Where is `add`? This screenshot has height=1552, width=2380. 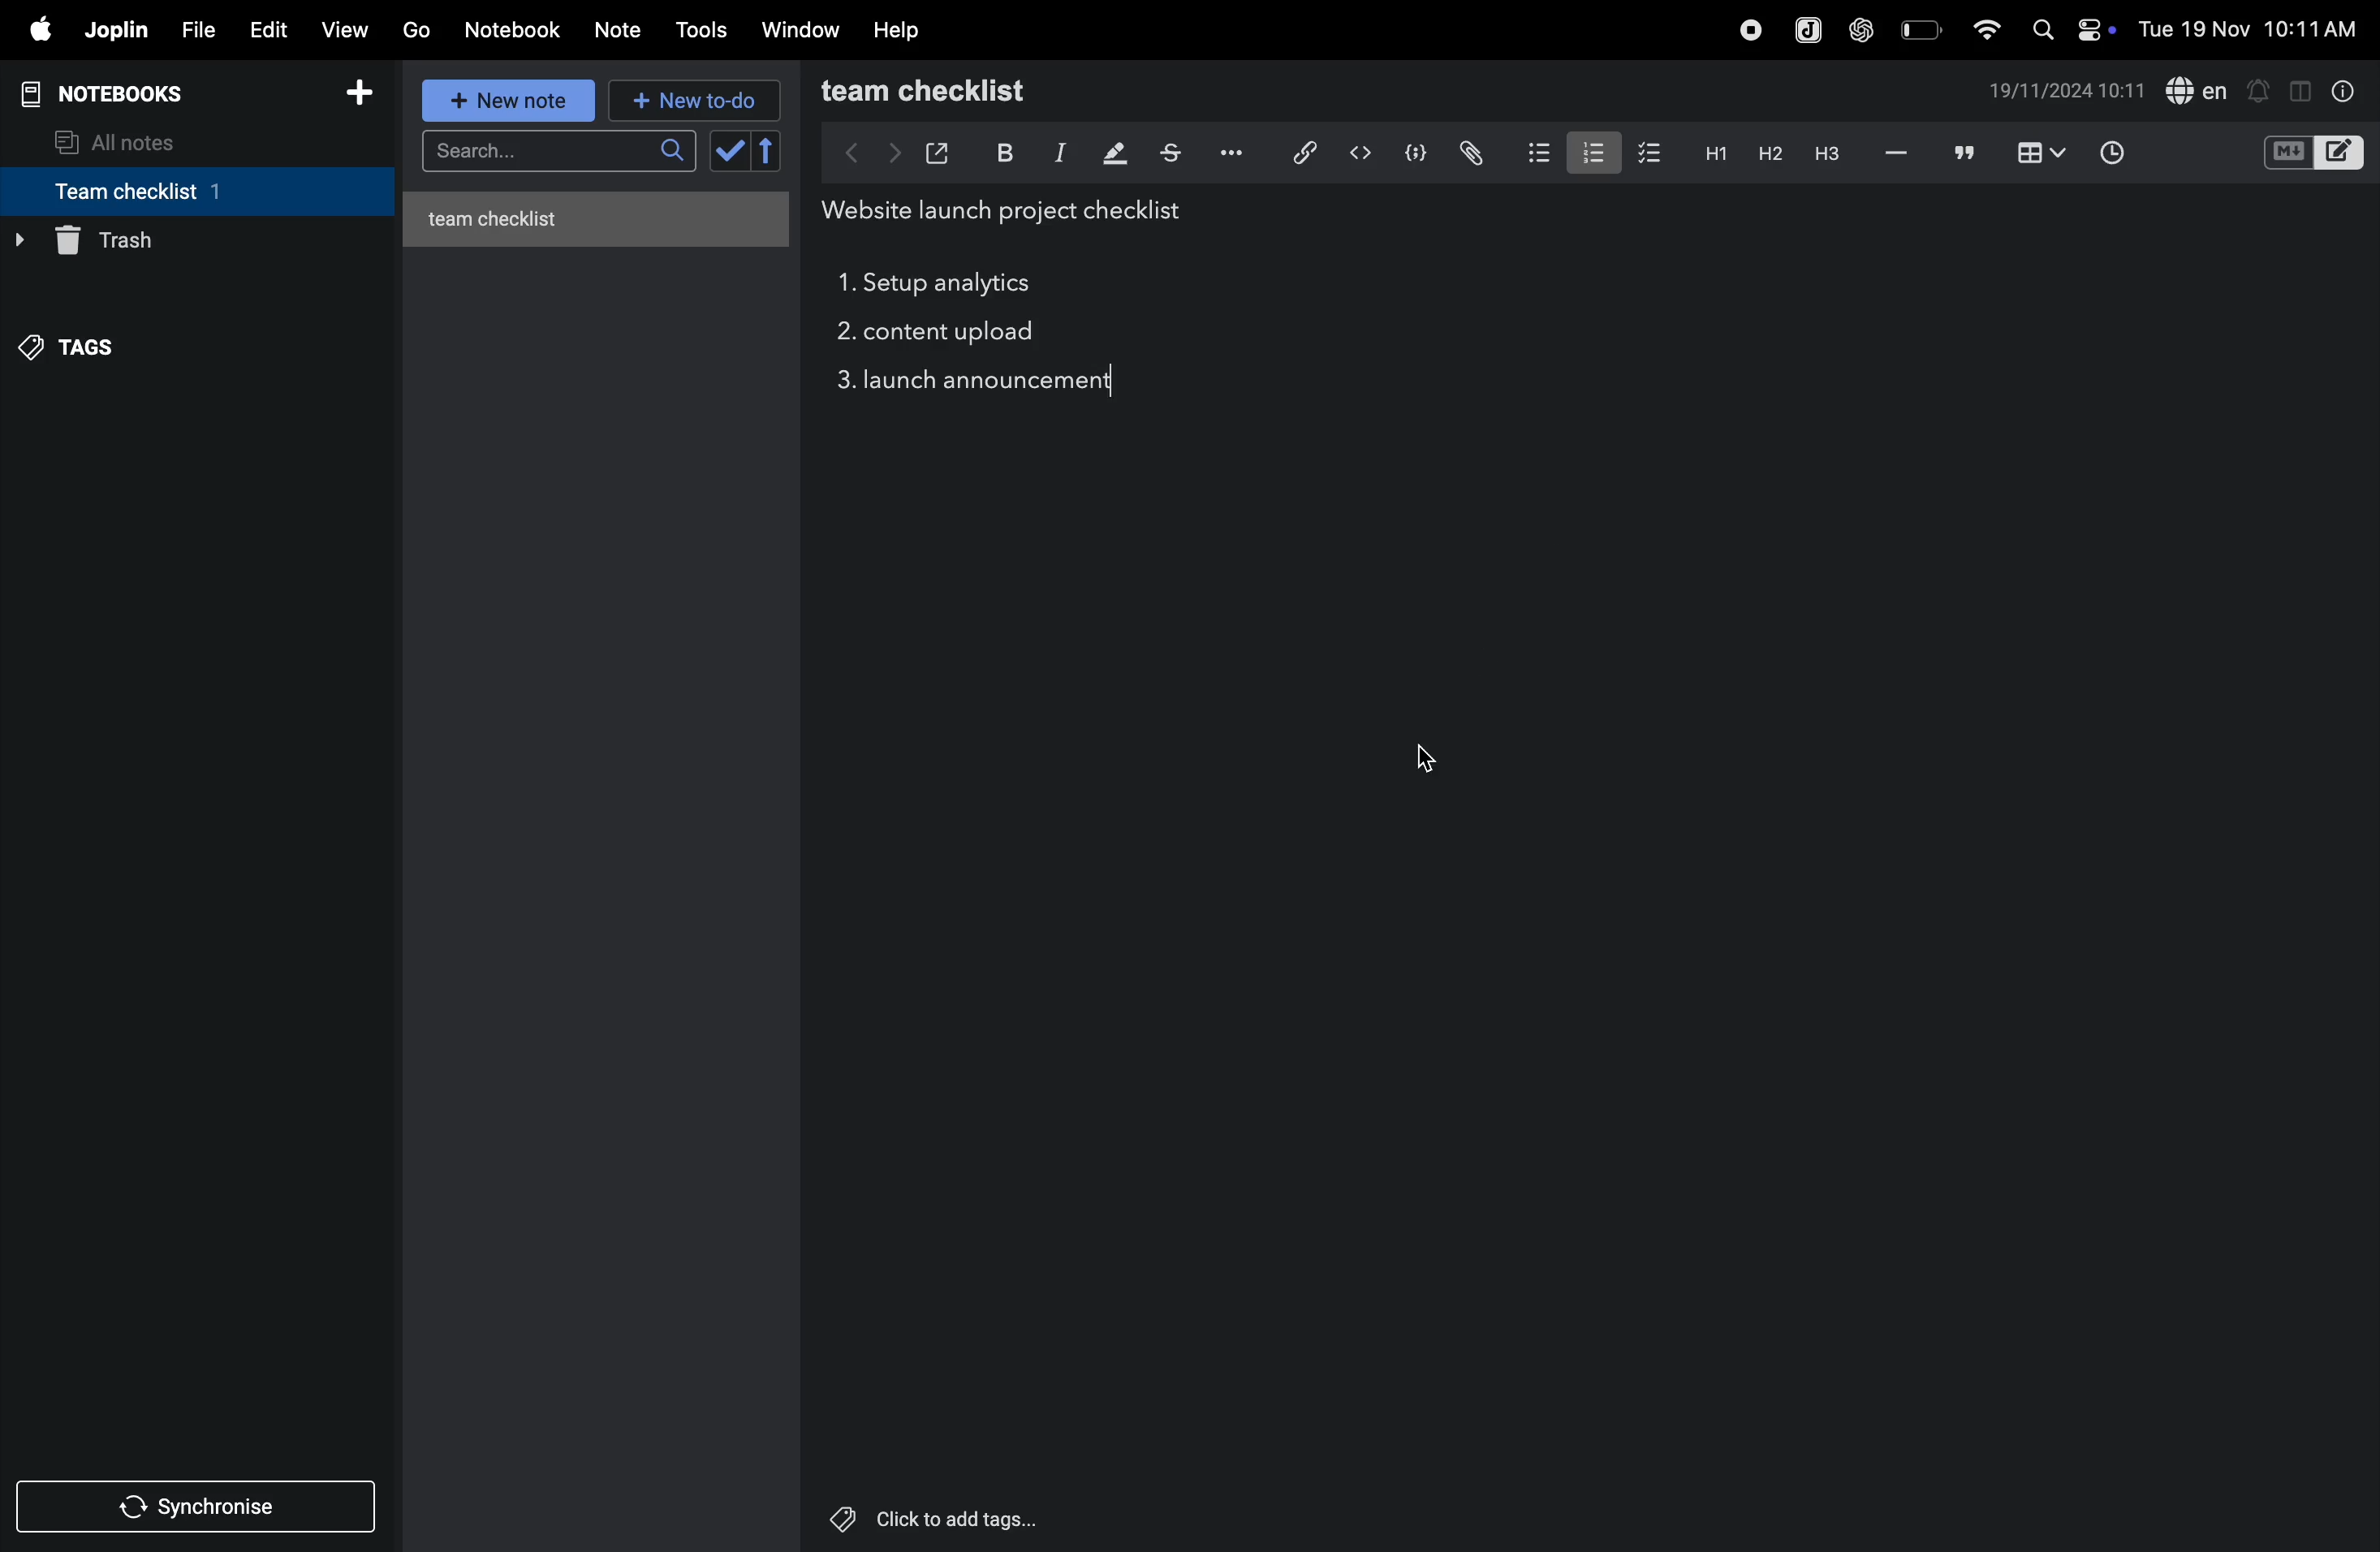
add is located at coordinates (368, 93).